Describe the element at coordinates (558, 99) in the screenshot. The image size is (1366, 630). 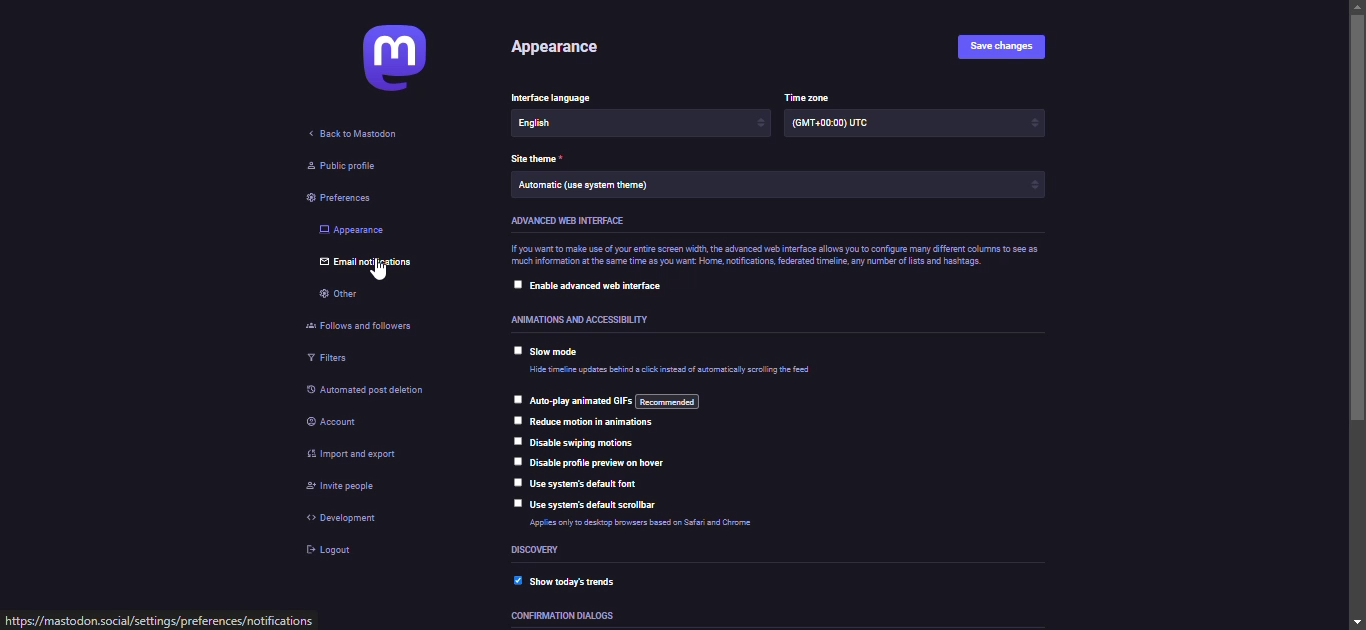
I see `language` at that location.